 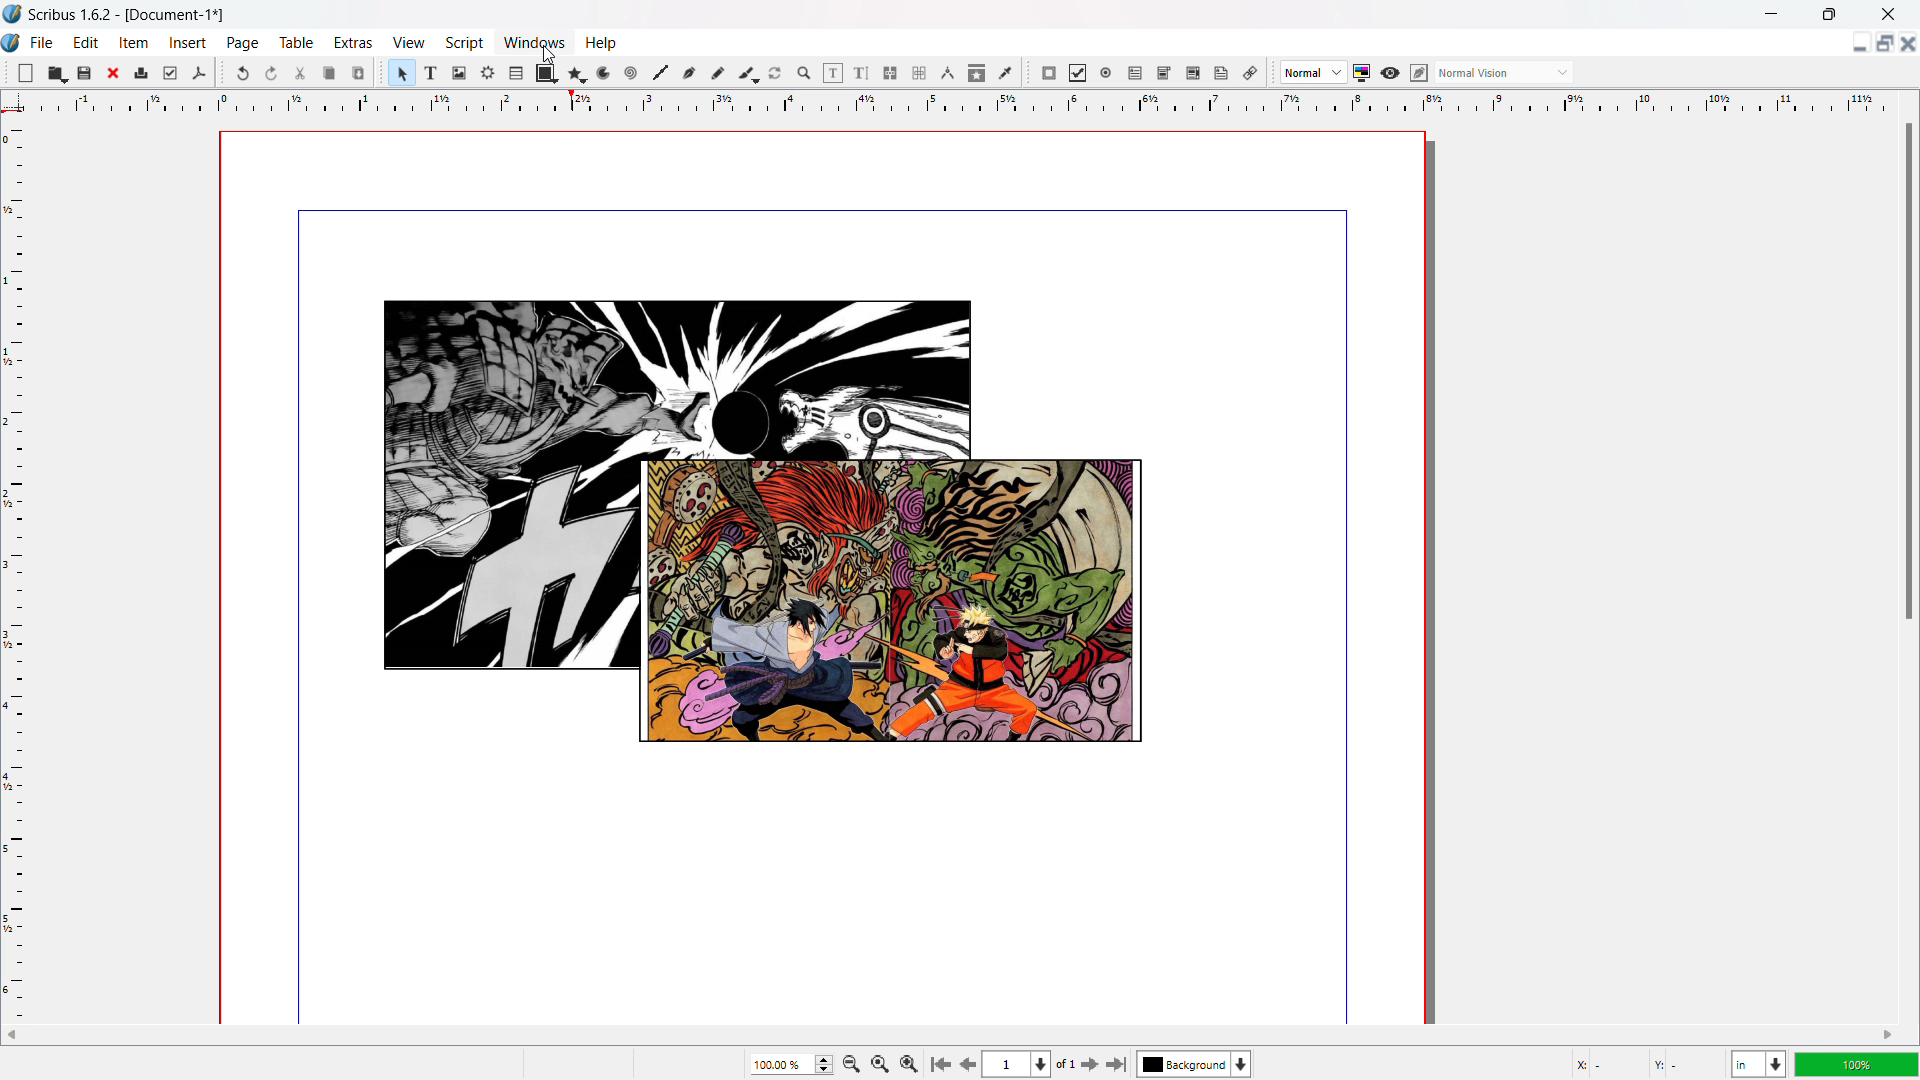 What do you see at coordinates (141, 73) in the screenshot?
I see `print` at bounding box center [141, 73].